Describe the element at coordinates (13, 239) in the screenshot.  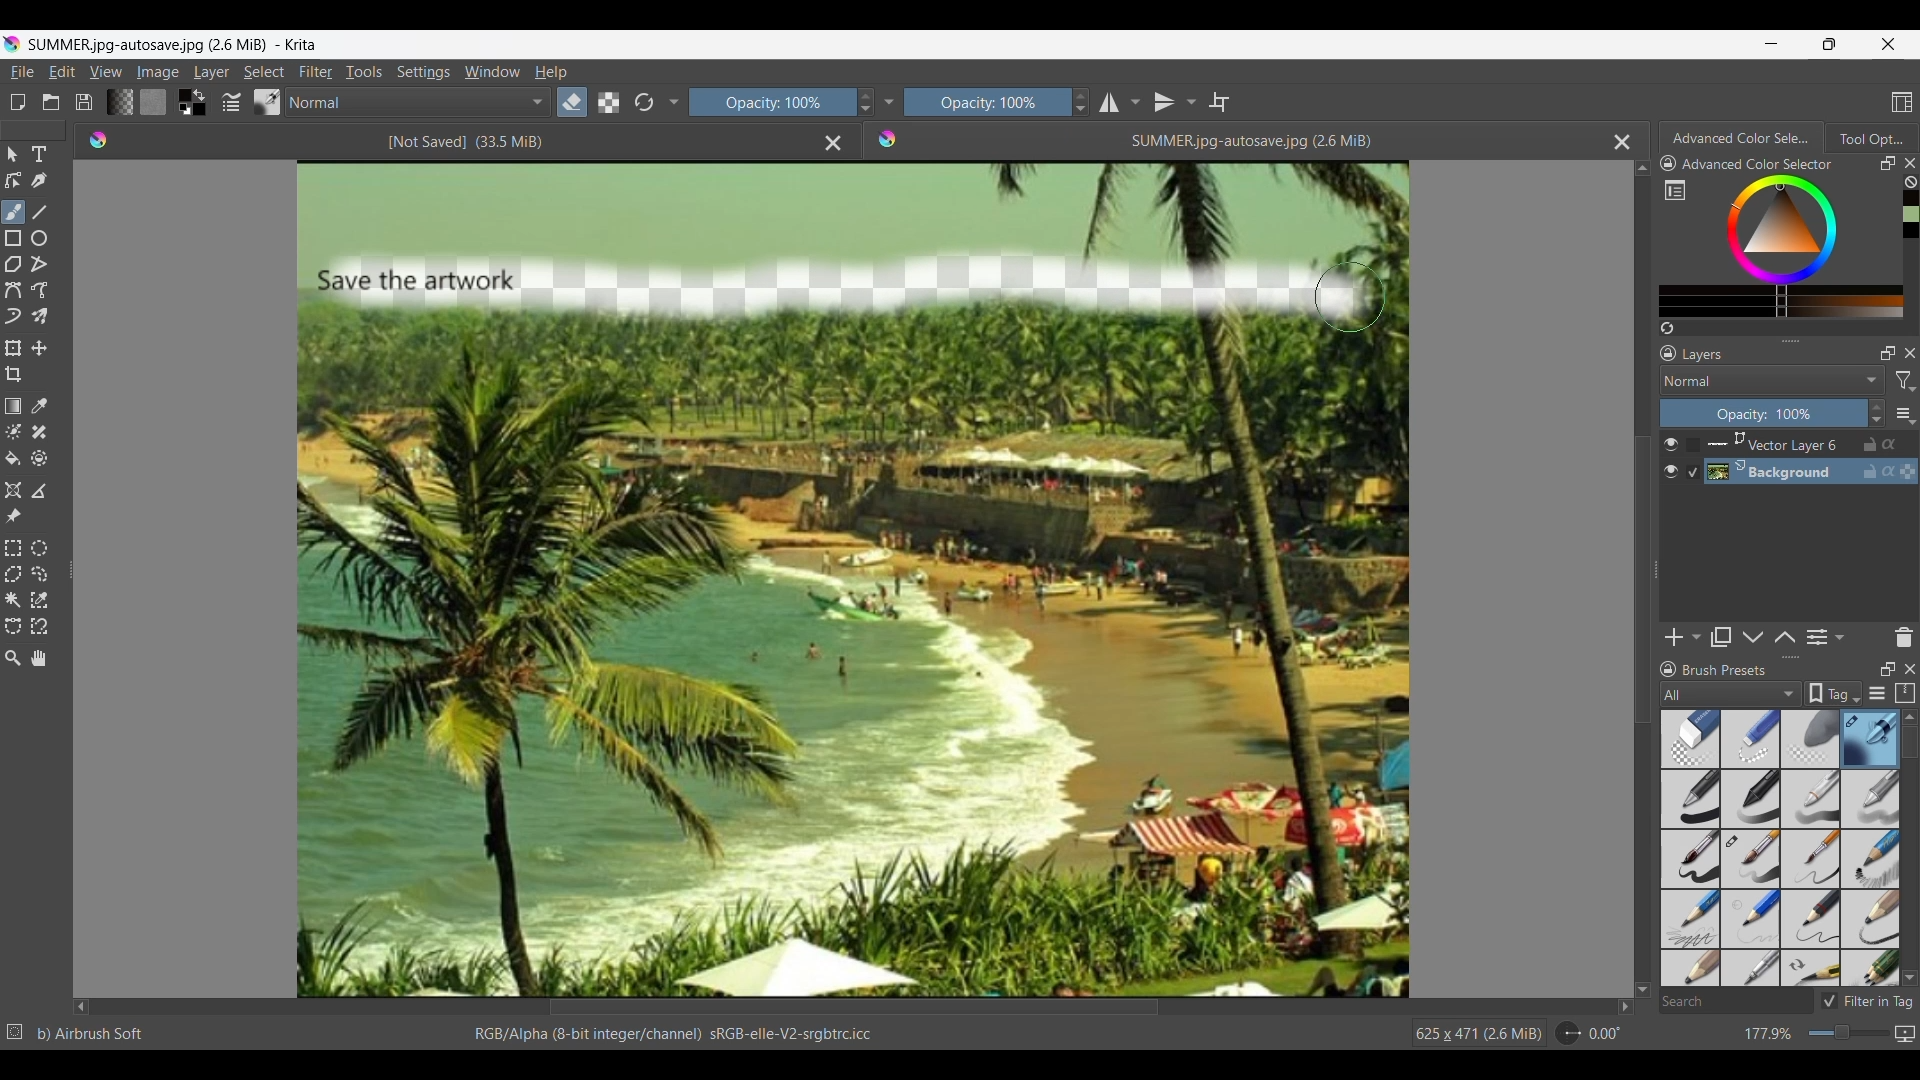
I see `Rectangle tool` at that location.